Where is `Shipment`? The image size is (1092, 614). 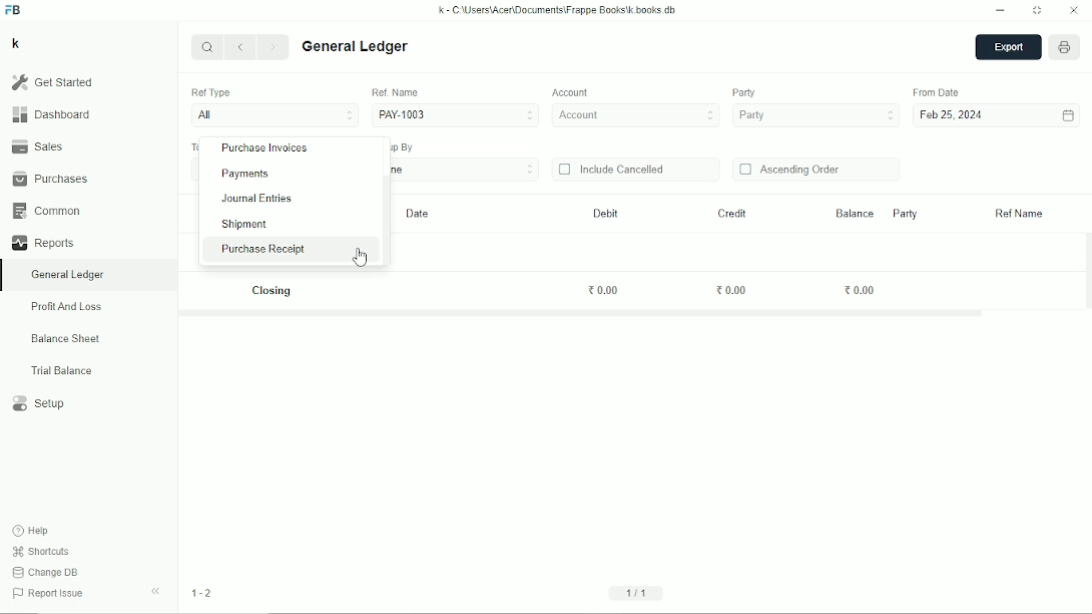 Shipment is located at coordinates (244, 225).